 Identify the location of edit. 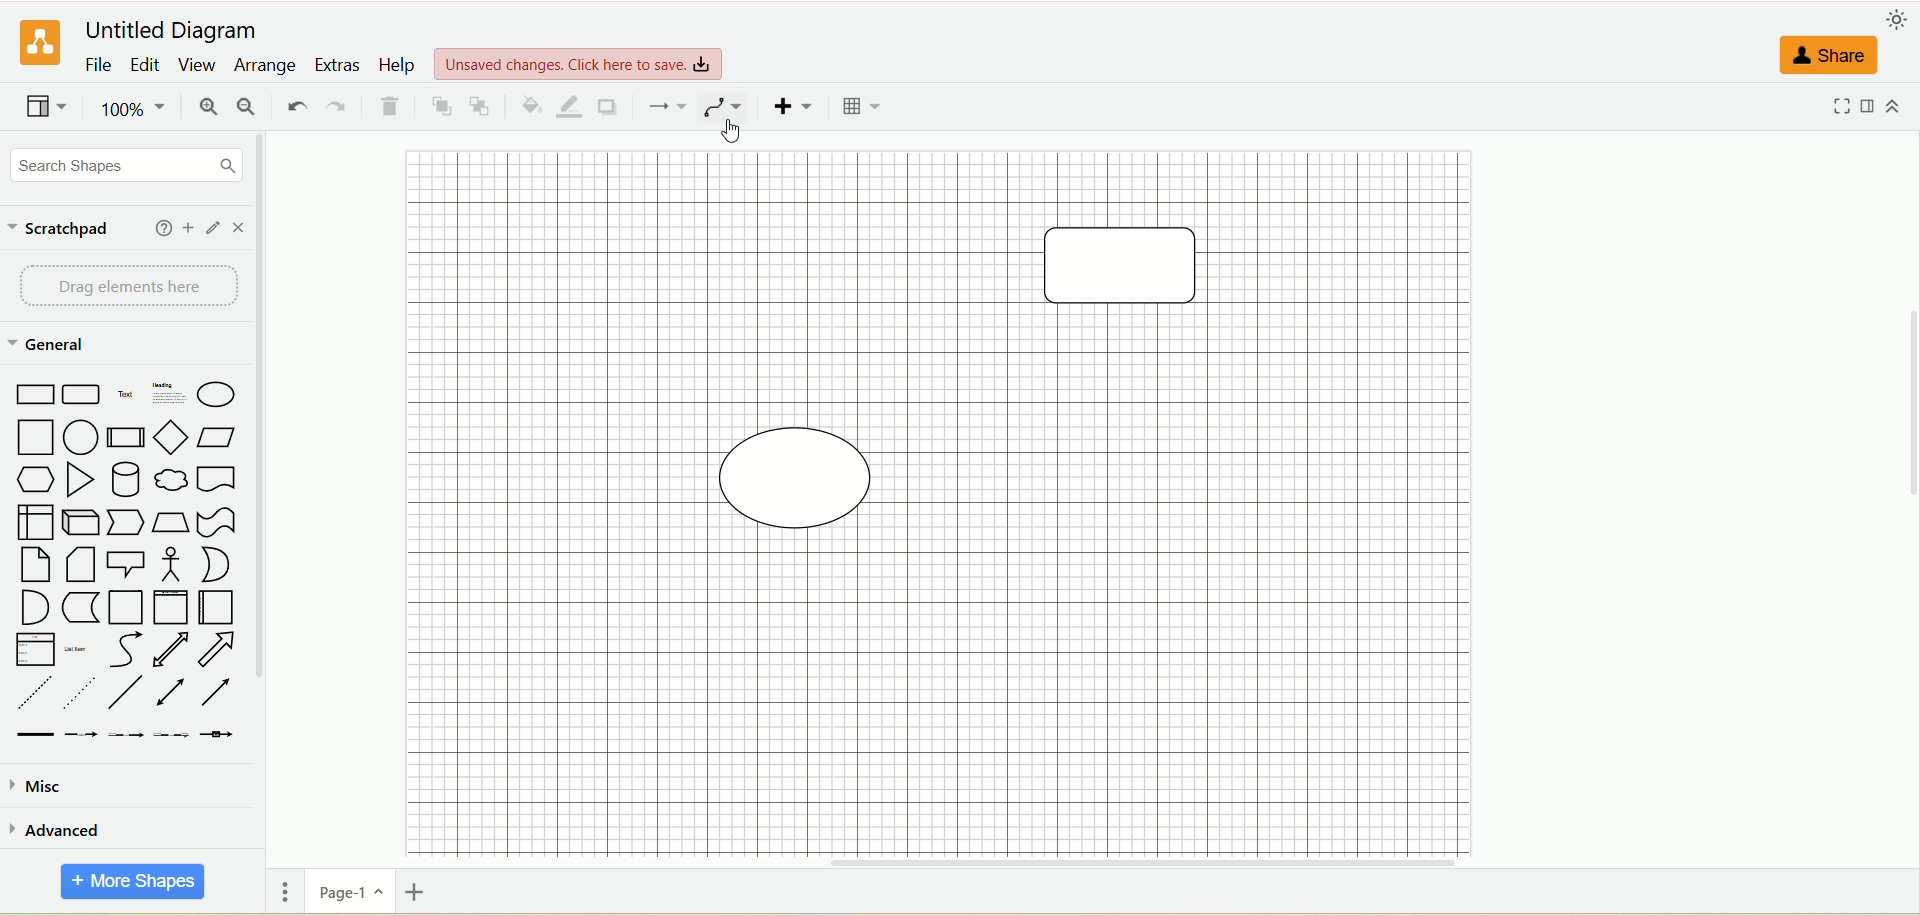
(214, 225).